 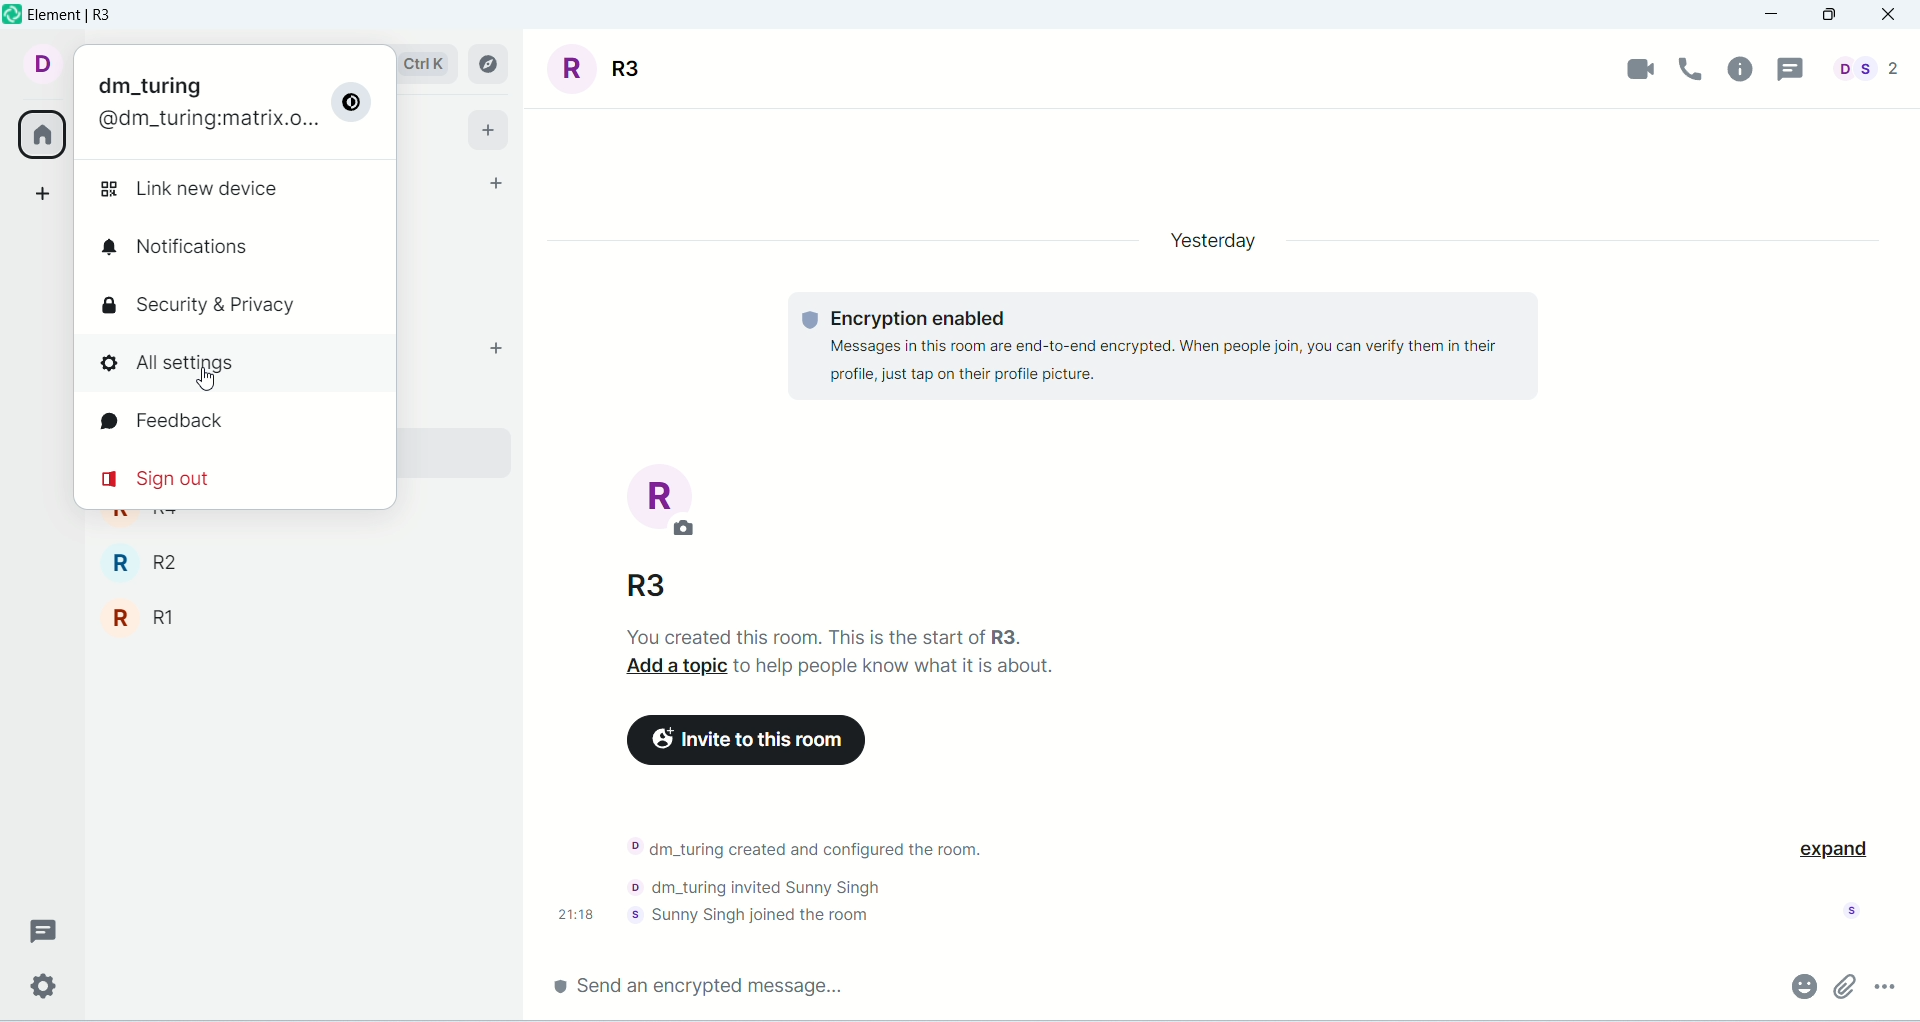 What do you see at coordinates (205, 250) in the screenshot?
I see `notification` at bounding box center [205, 250].